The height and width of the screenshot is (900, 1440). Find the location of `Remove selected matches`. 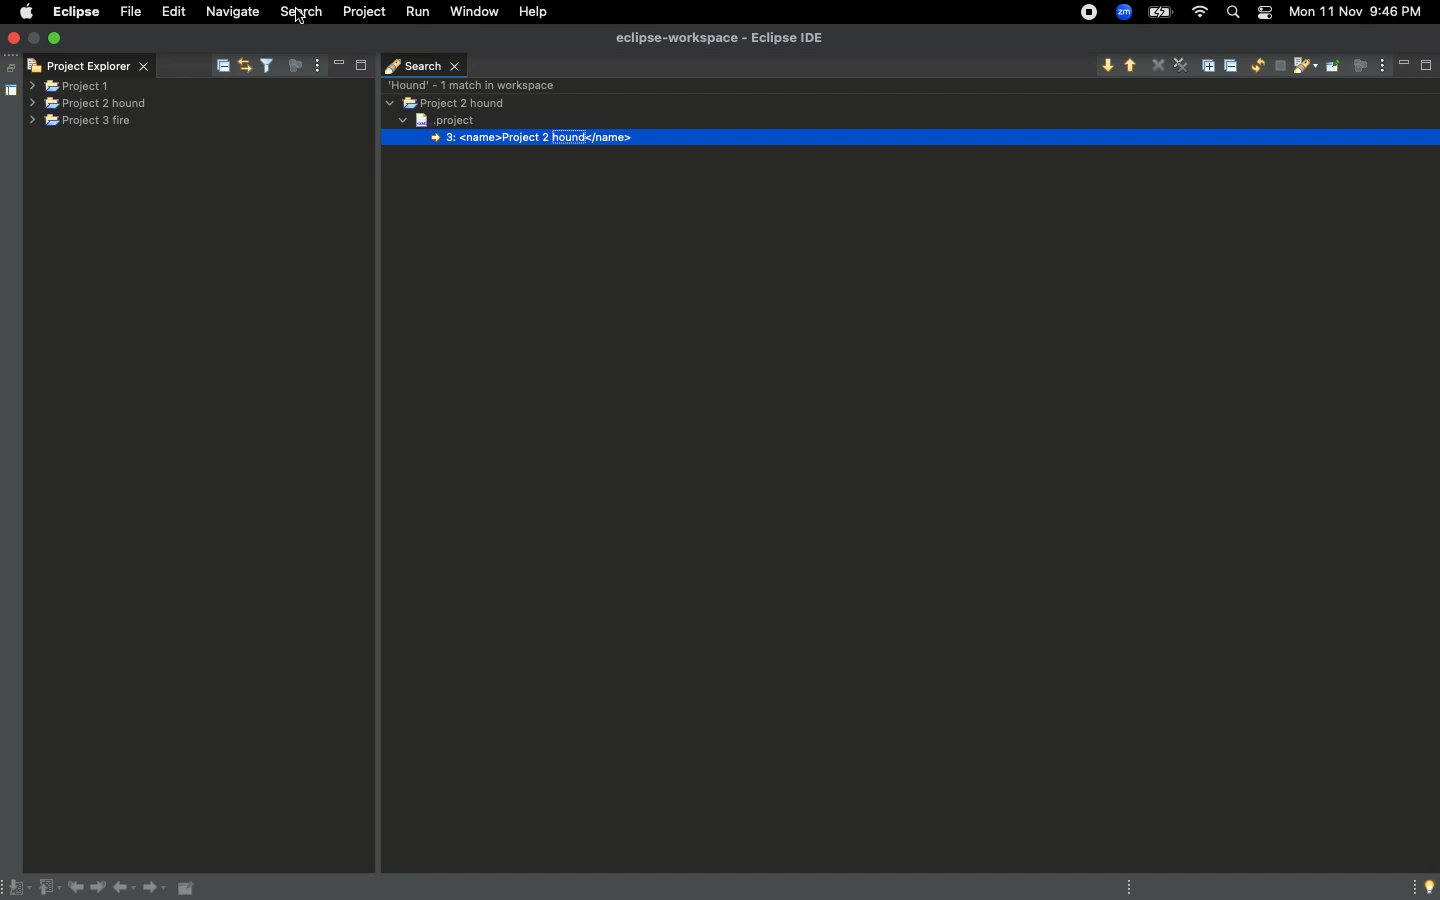

Remove selected matches is located at coordinates (1159, 64).